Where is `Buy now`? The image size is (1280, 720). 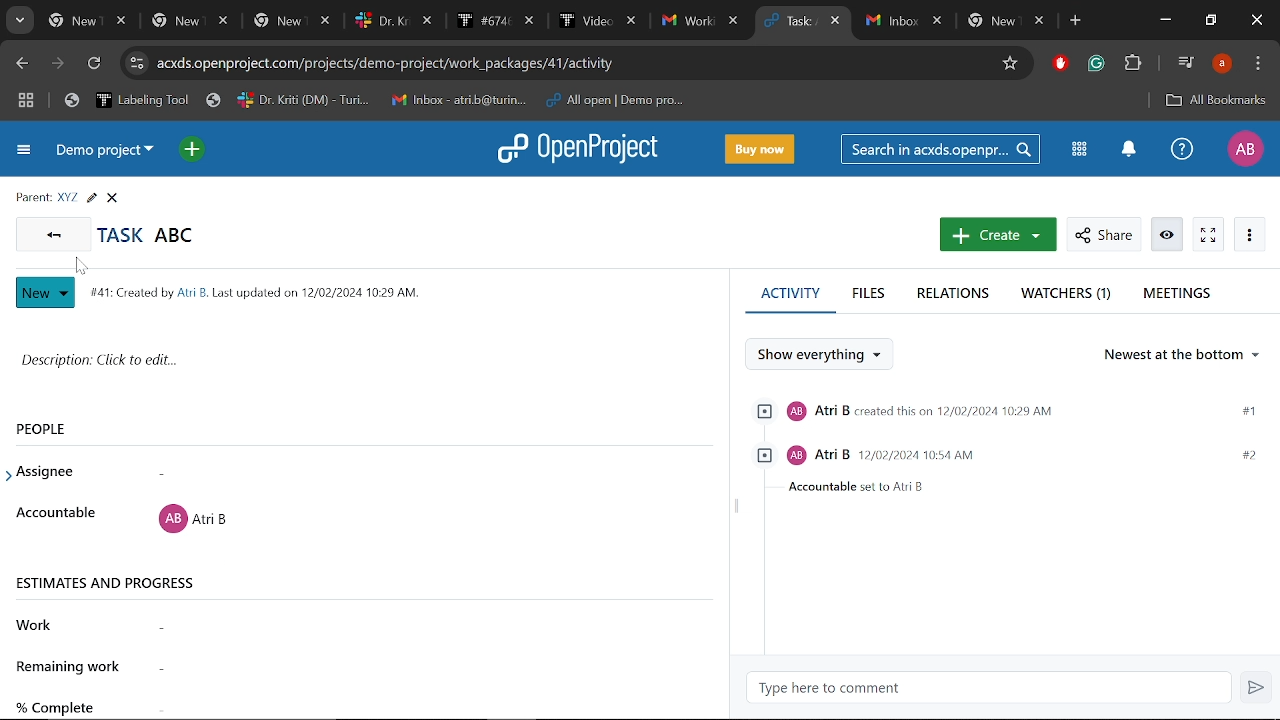
Buy now is located at coordinates (759, 149).